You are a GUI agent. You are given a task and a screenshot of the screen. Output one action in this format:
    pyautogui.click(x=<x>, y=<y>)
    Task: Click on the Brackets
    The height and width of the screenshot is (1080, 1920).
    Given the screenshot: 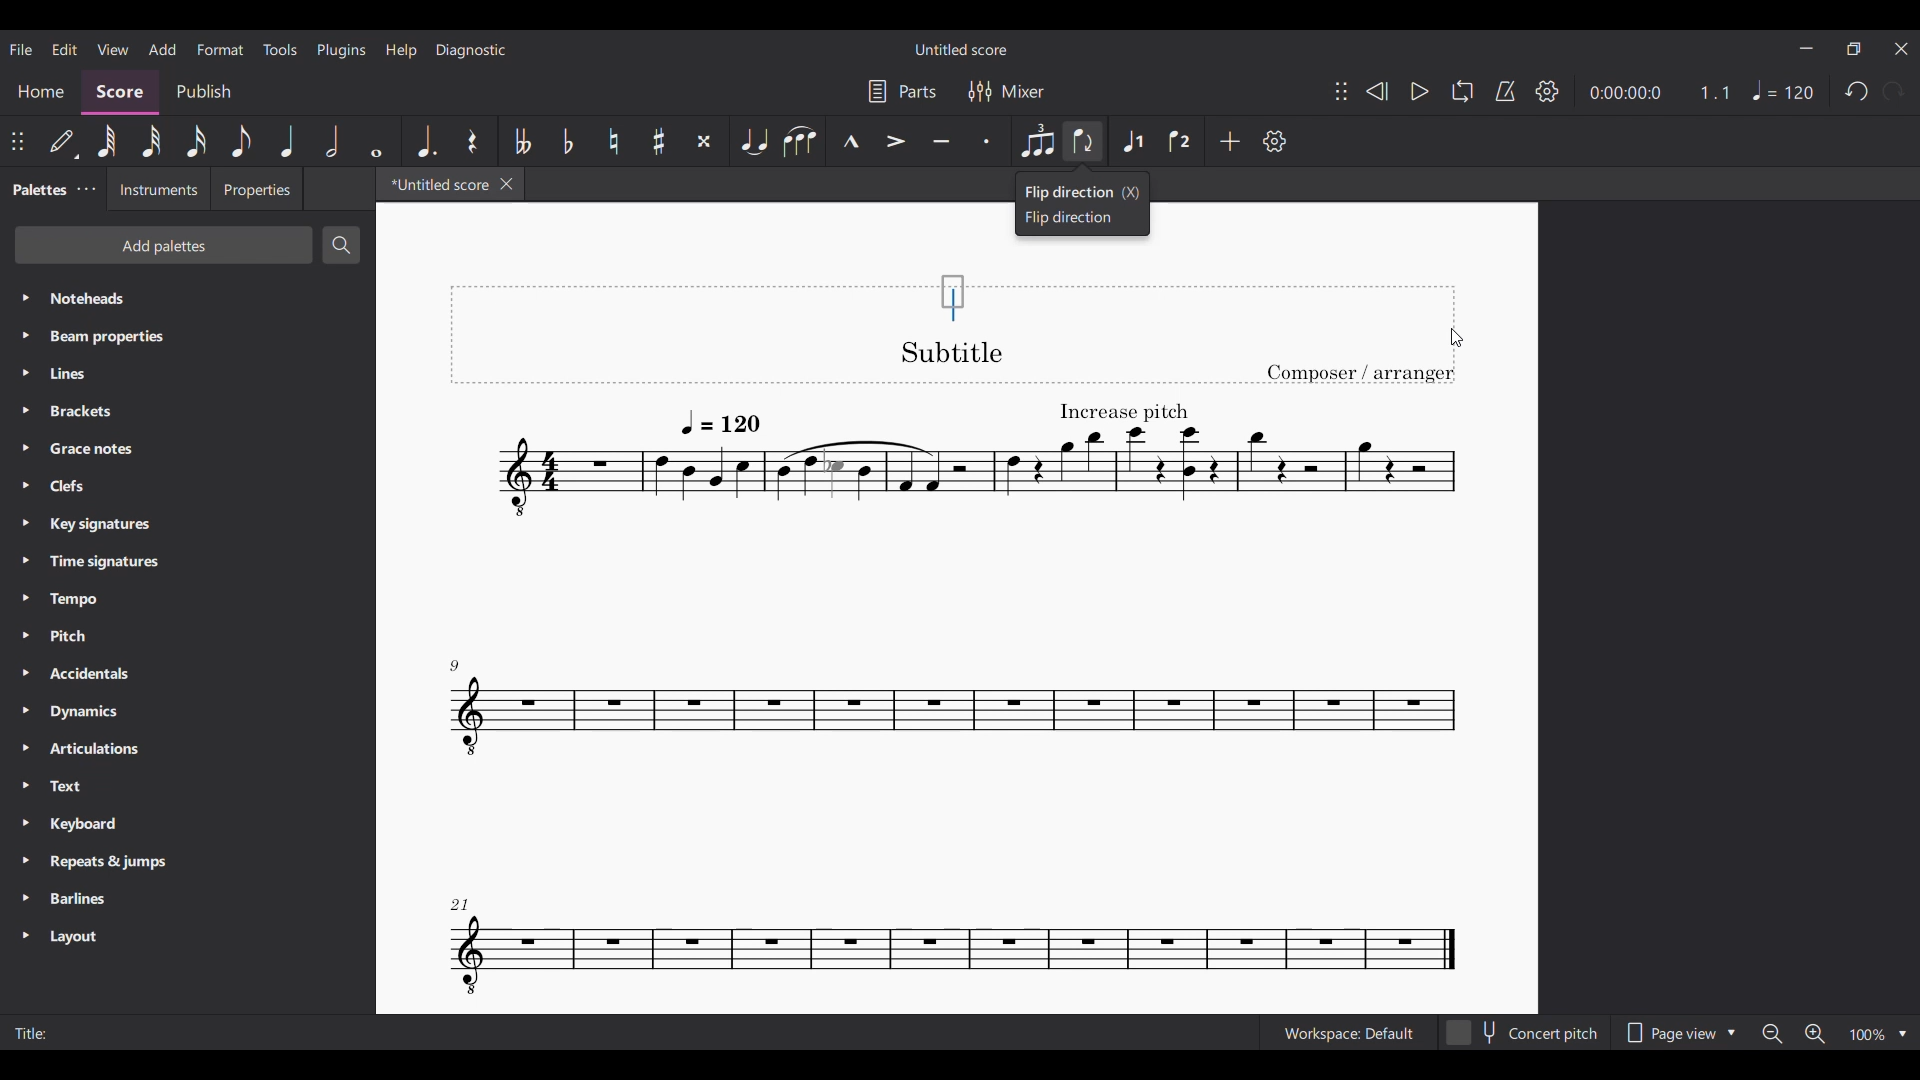 What is the action you would take?
    pyautogui.click(x=189, y=411)
    